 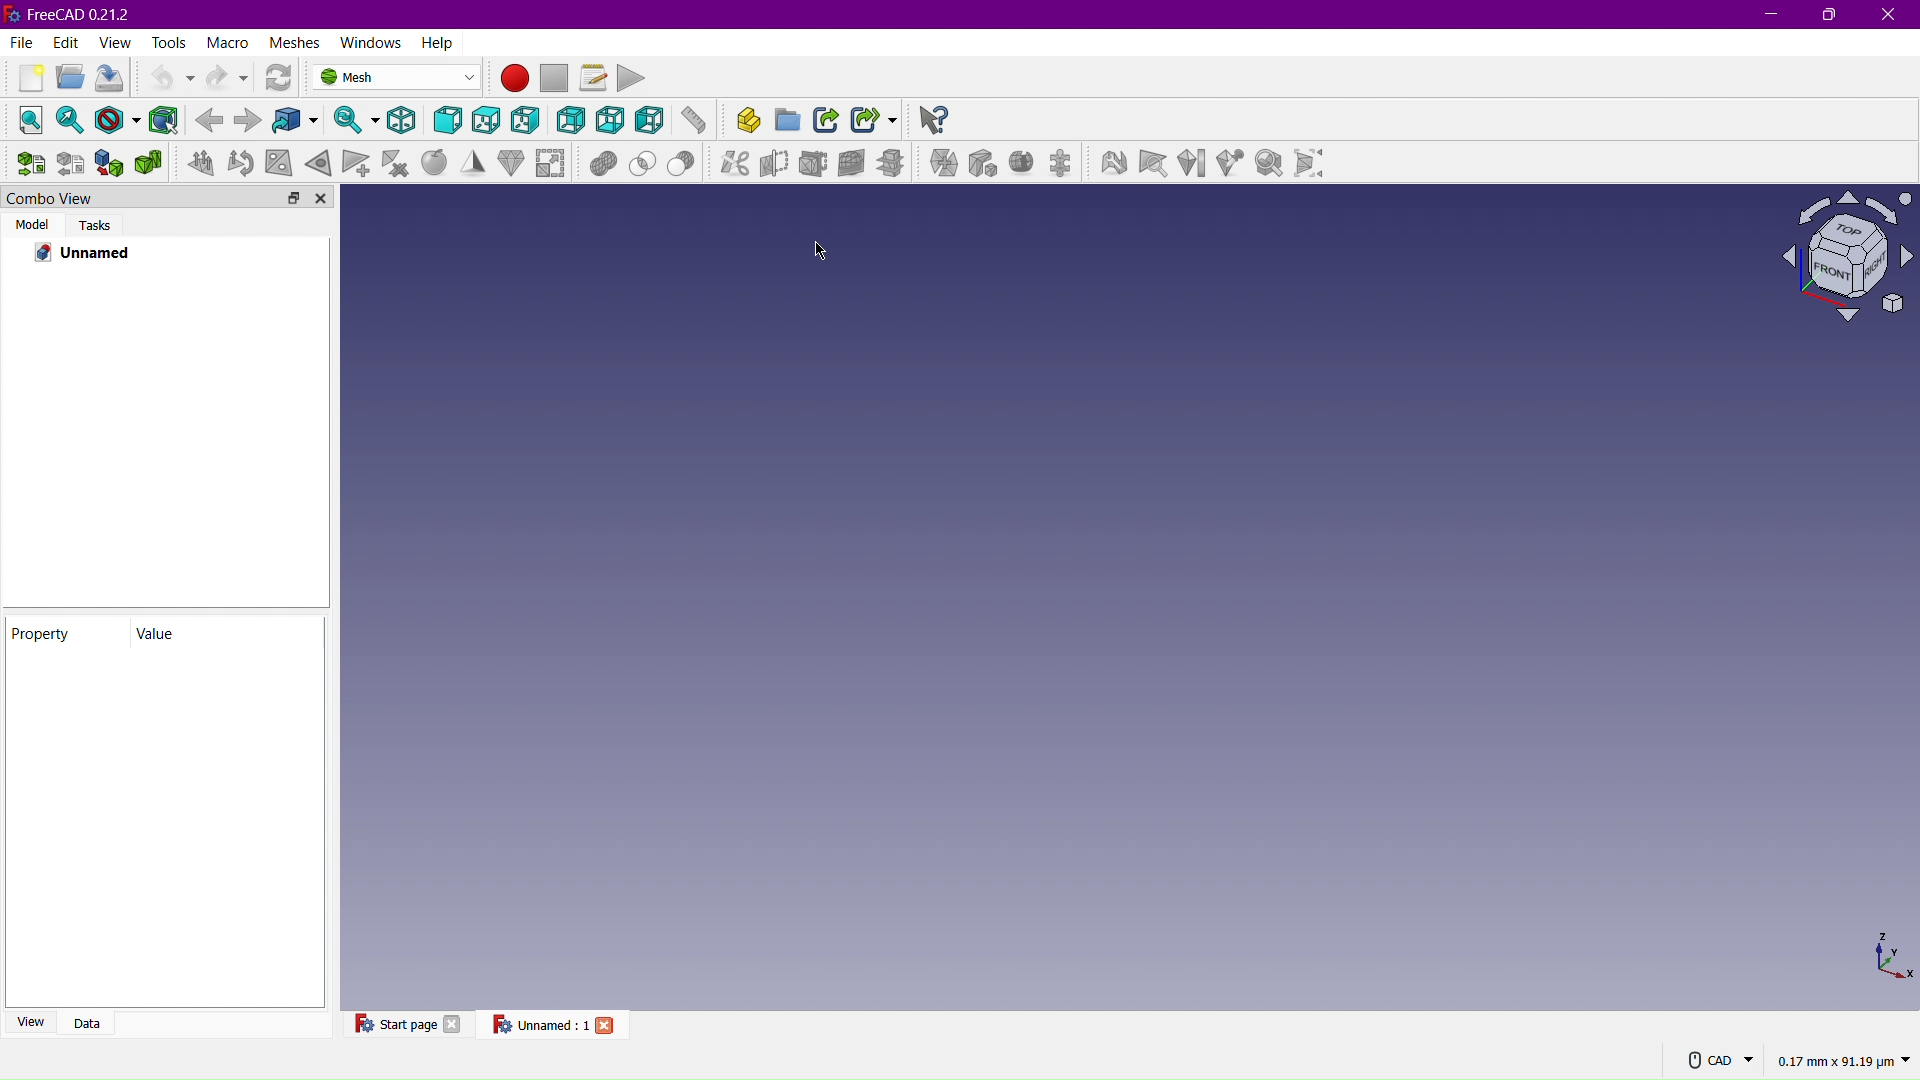 What do you see at coordinates (1065, 165) in the screenshot?
I see `Create mesh segments` at bounding box center [1065, 165].